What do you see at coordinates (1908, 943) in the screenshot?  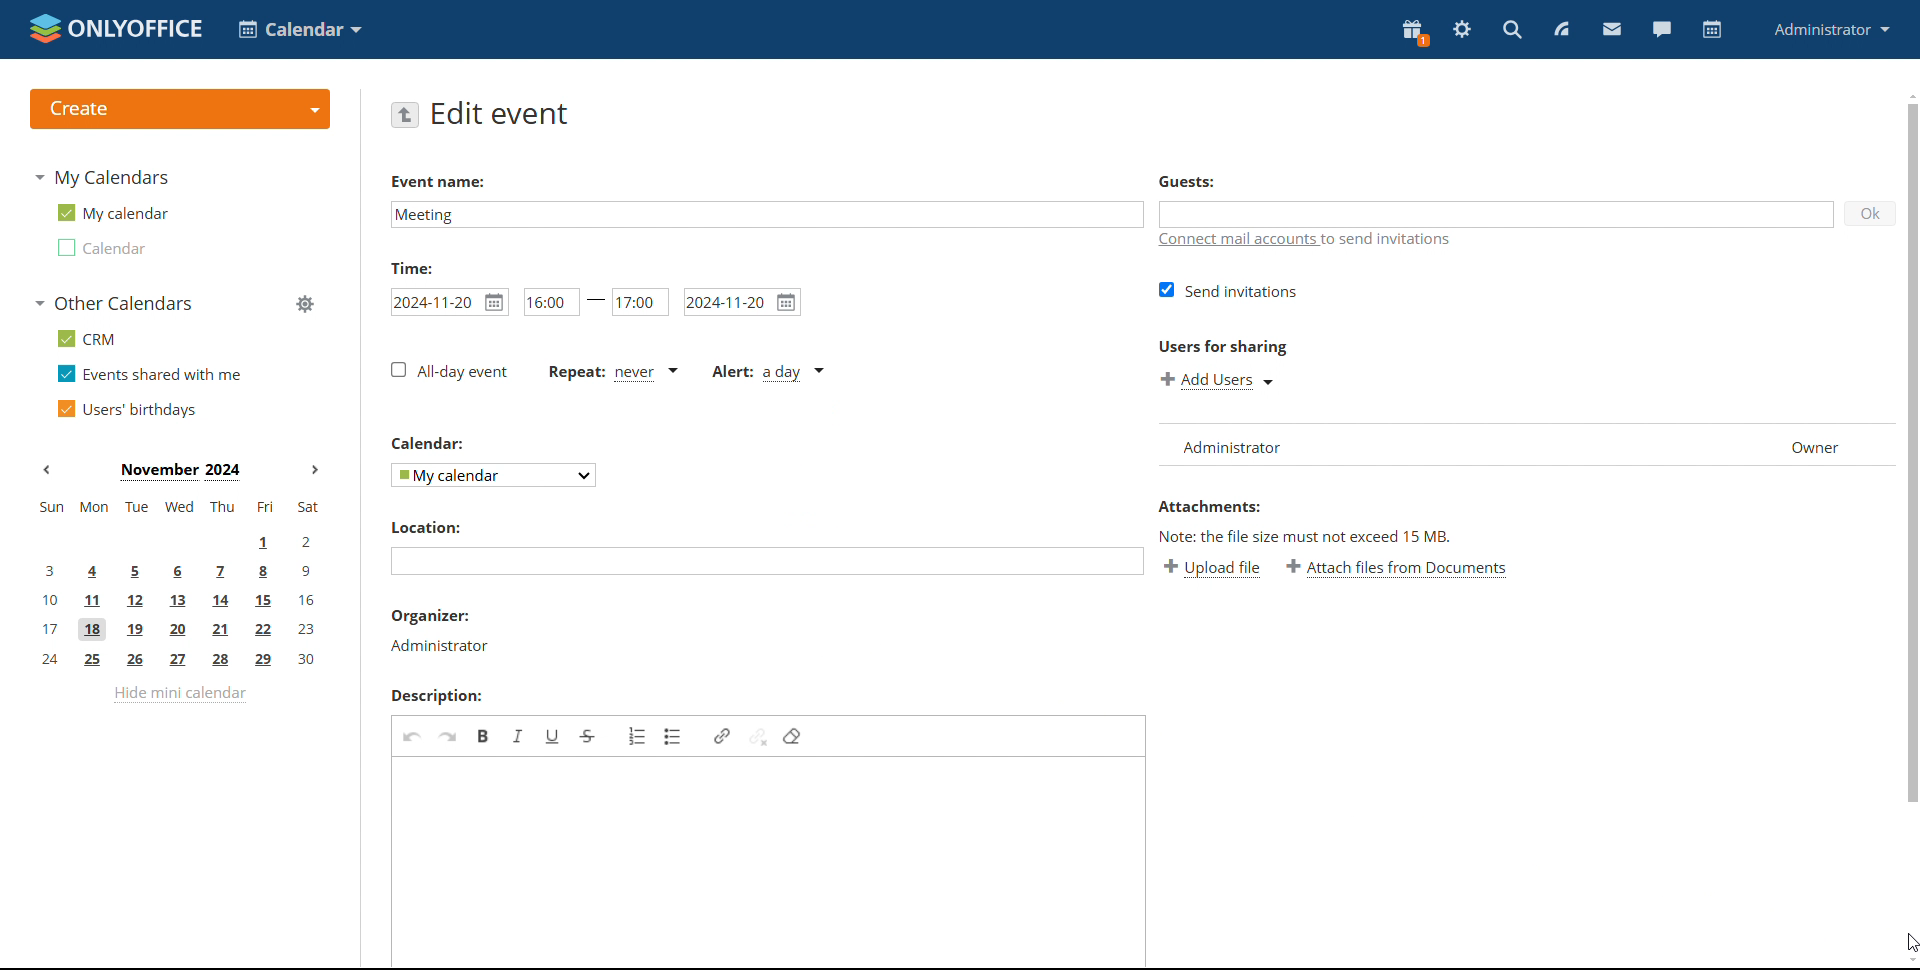 I see `cursor` at bounding box center [1908, 943].